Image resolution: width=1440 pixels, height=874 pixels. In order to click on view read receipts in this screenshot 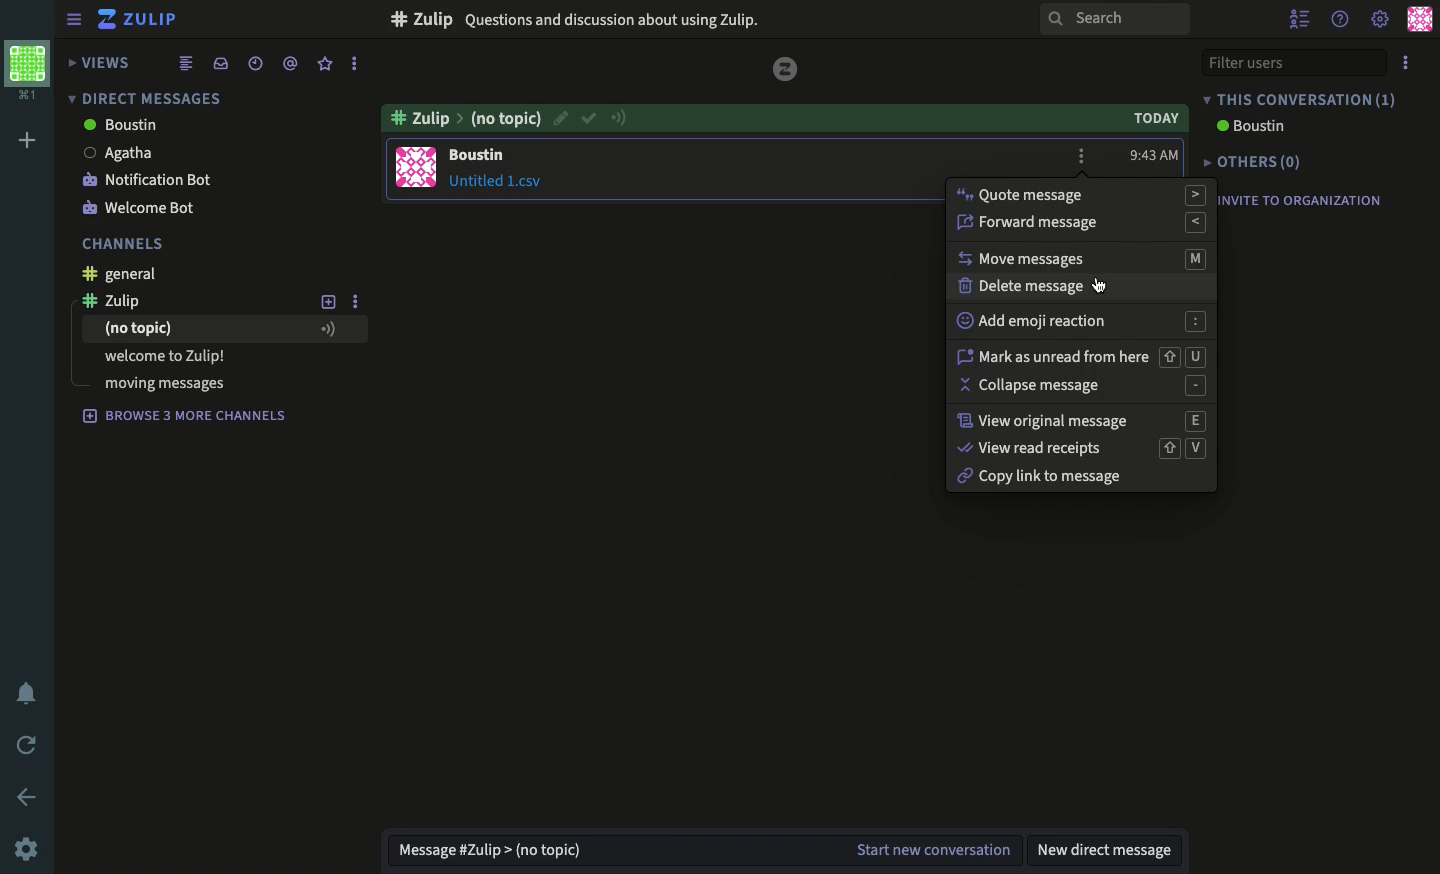, I will do `click(1083, 448)`.